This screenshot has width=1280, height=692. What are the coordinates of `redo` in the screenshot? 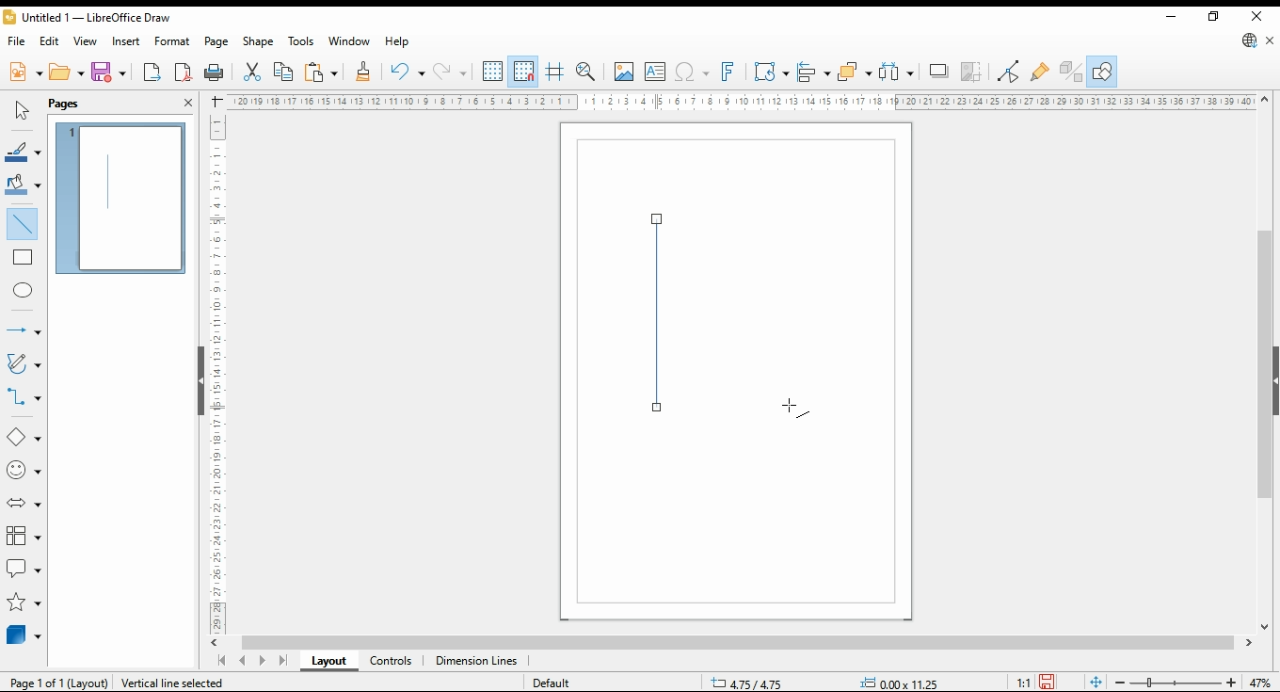 It's located at (450, 73).